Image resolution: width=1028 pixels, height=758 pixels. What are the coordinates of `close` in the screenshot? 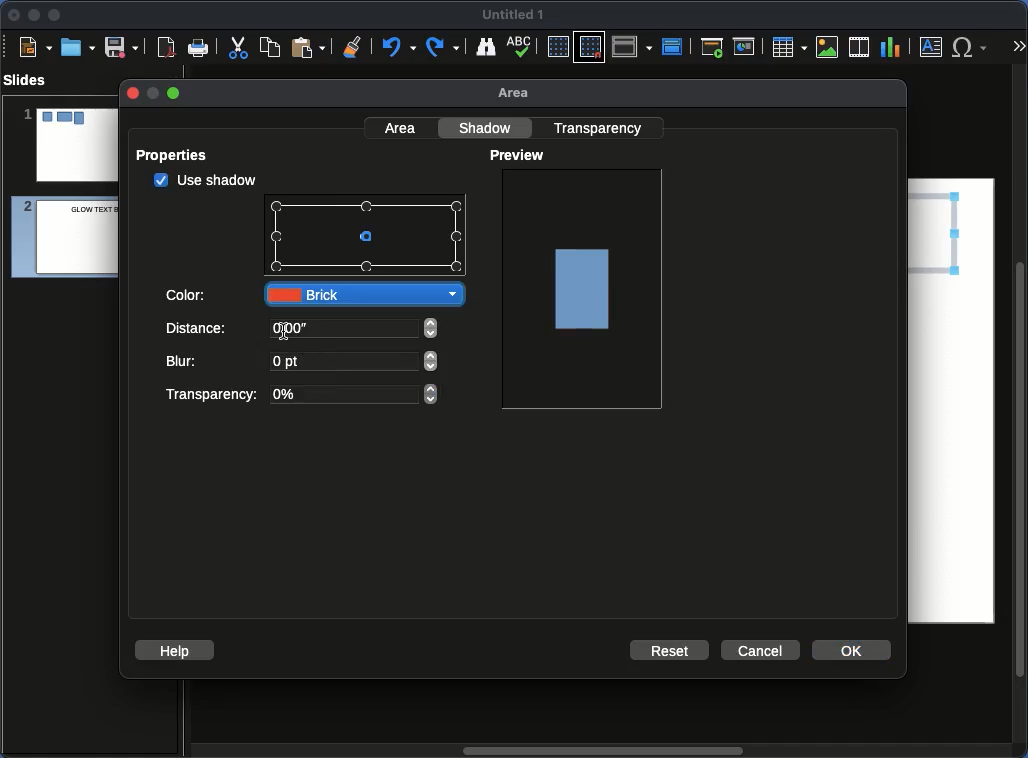 It's located at (131, 93).